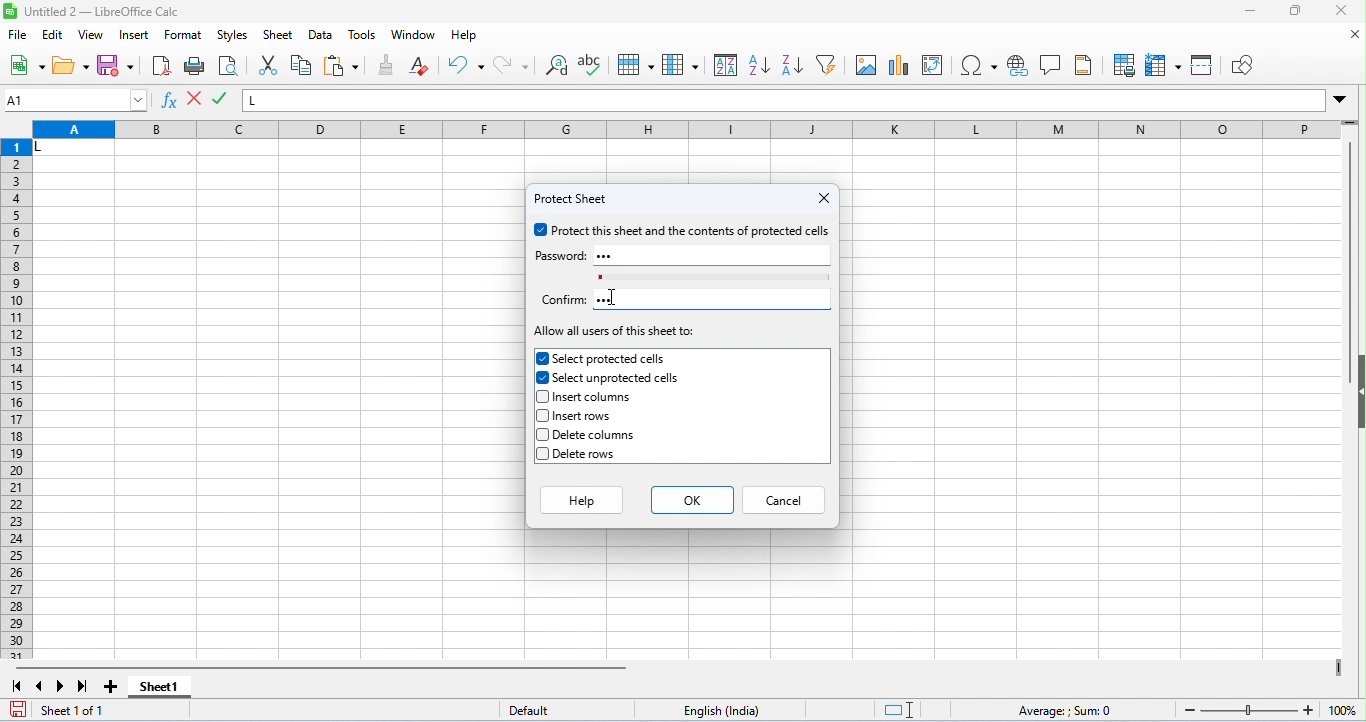  What do you see at coordinates (616, 298) in the screenshot?
I see `password retyped` at bounding box center [616, 298].